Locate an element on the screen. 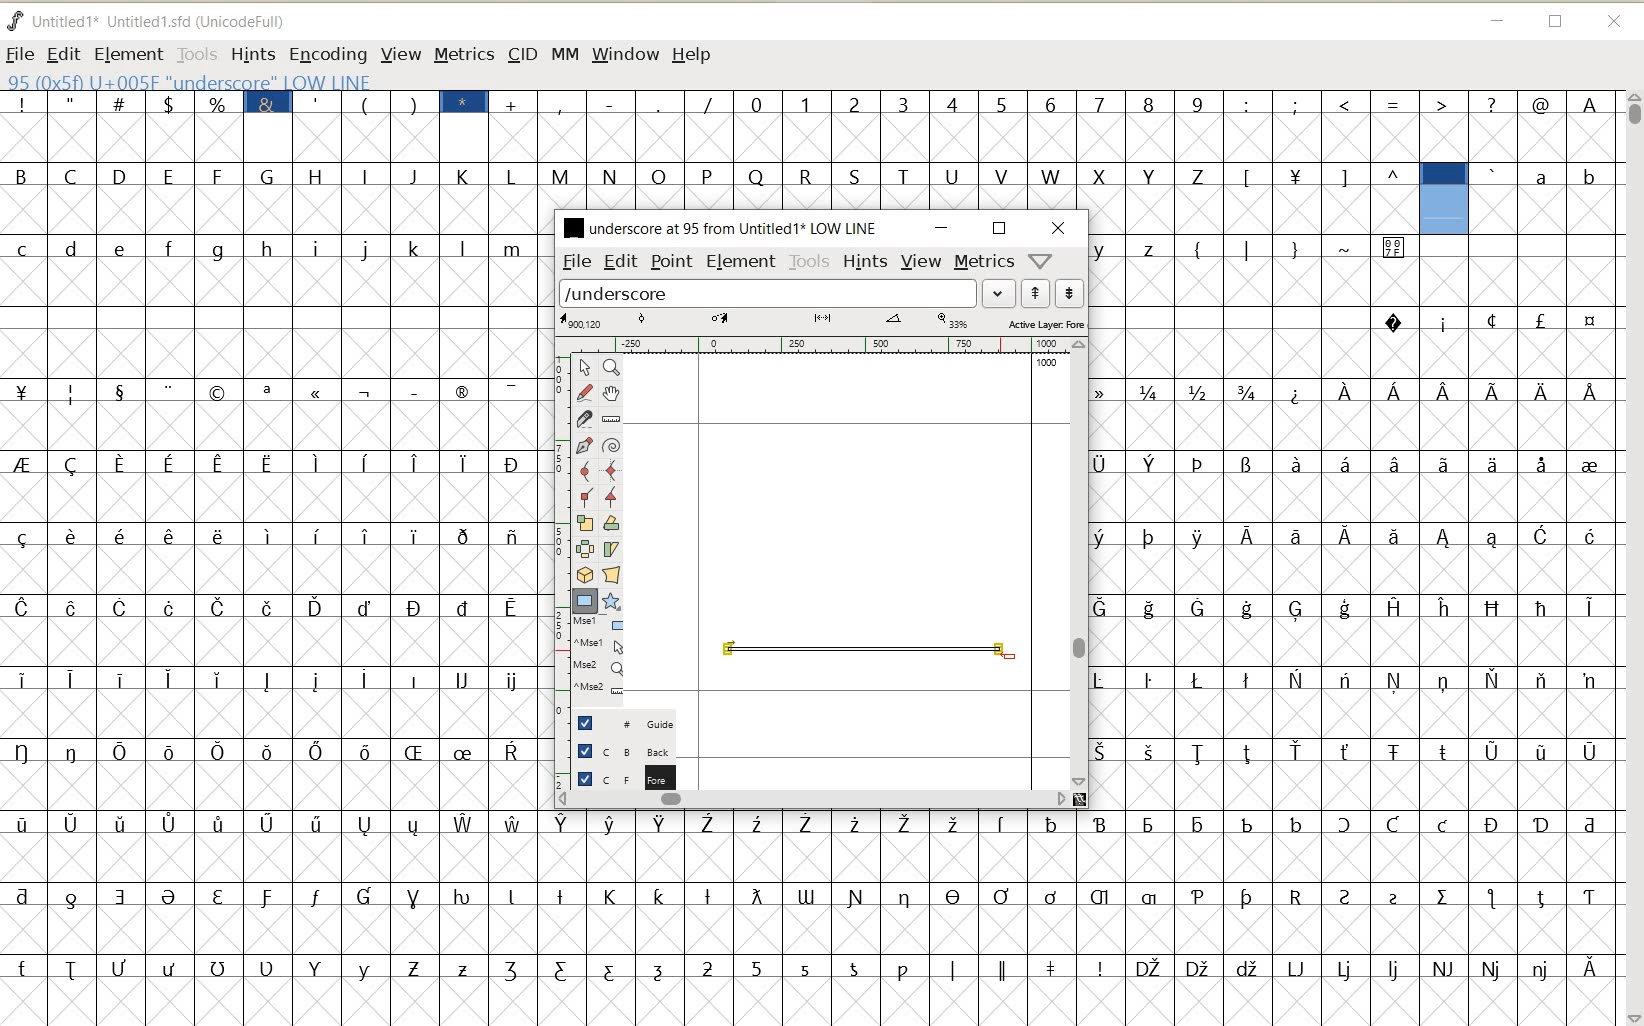 The height and width of the screenshot is (1026, 1644). MM is located at coordinates (562, 53).